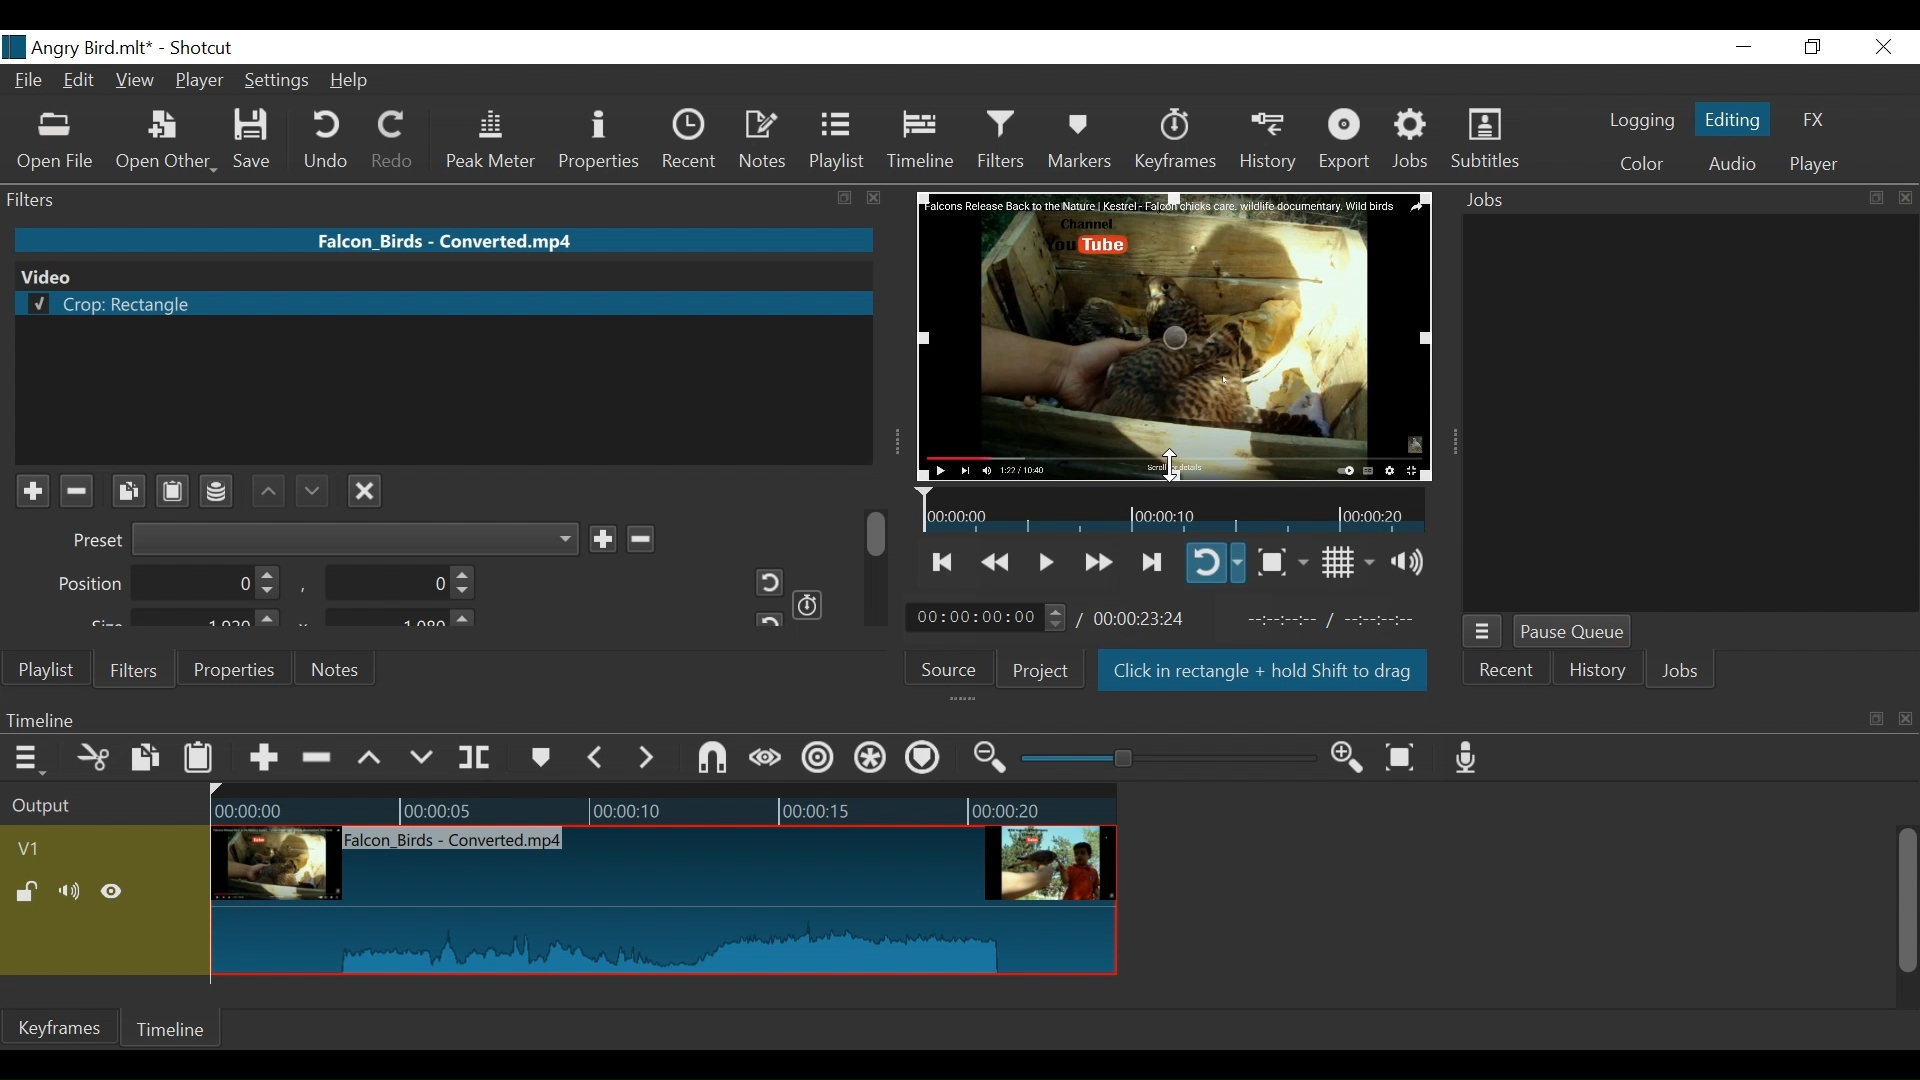  I want to click on Clipboard, so click(176, 489).